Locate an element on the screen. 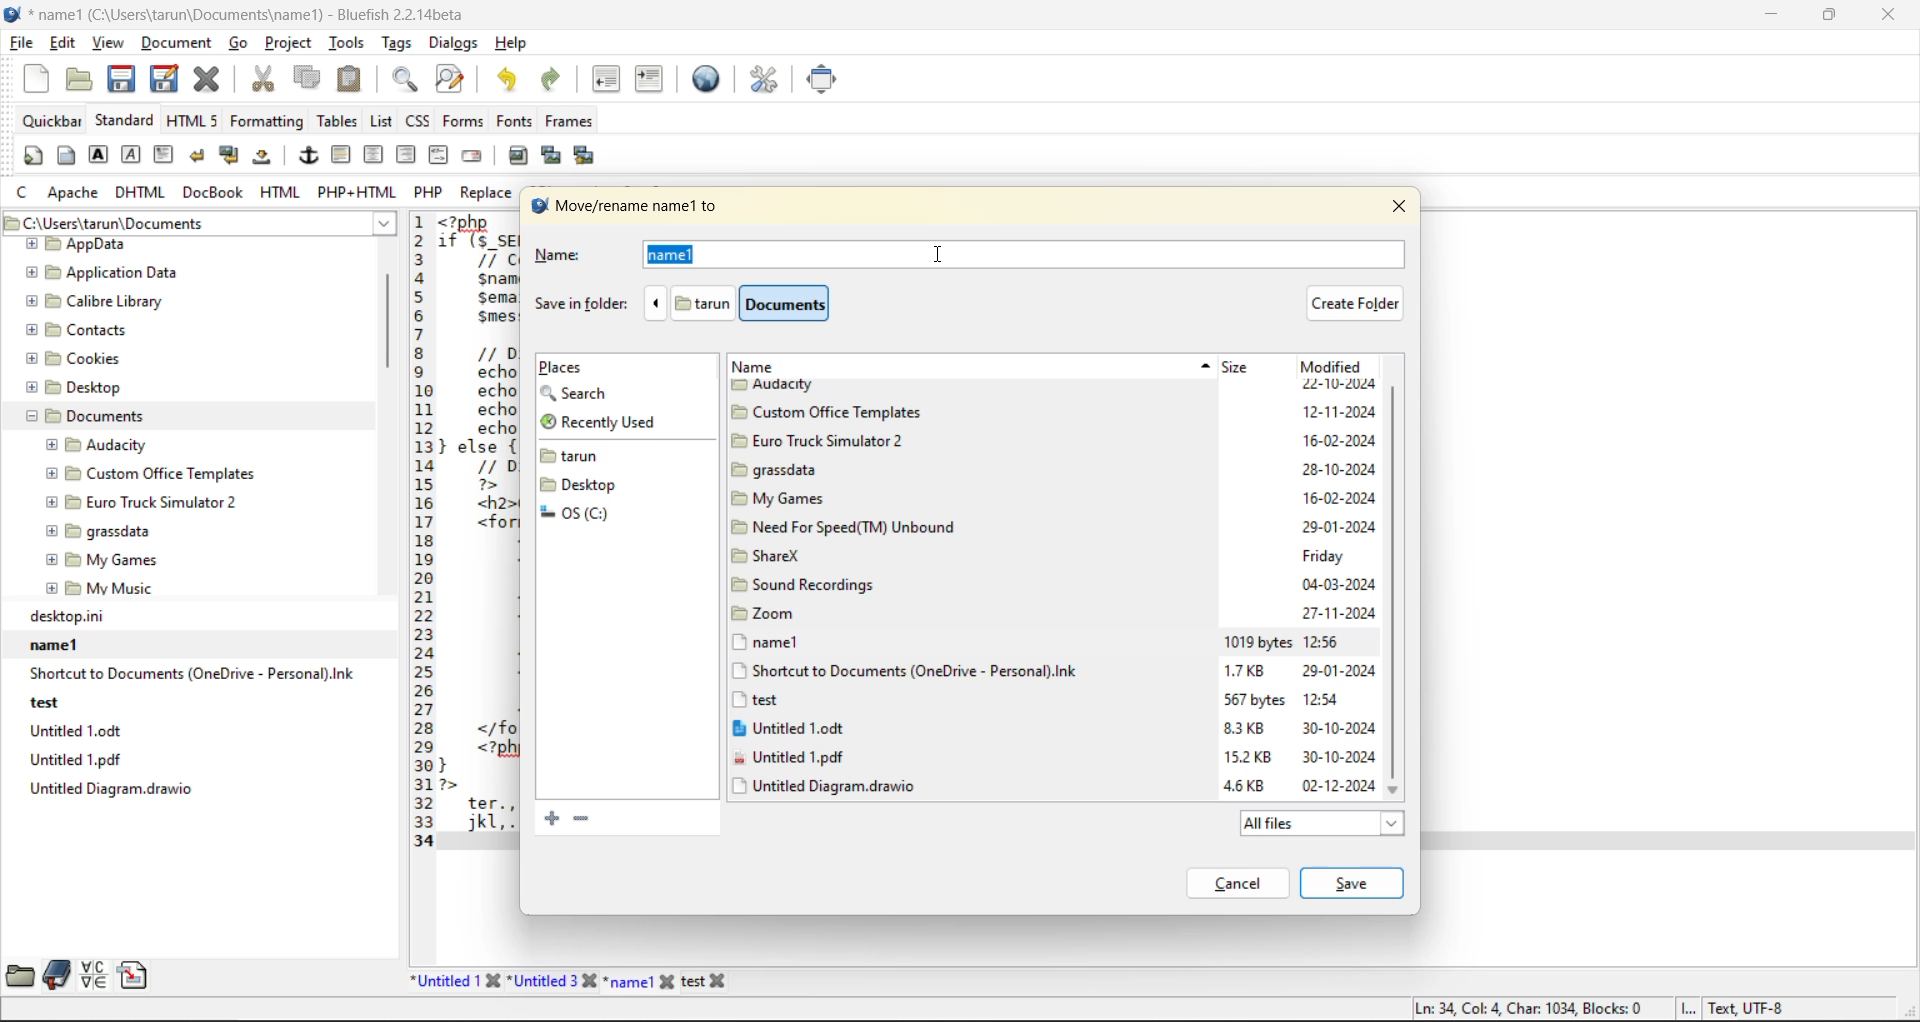 The height and width of the screenshot is (1022, 1920). maximize is located at coordinates (1831, 19).